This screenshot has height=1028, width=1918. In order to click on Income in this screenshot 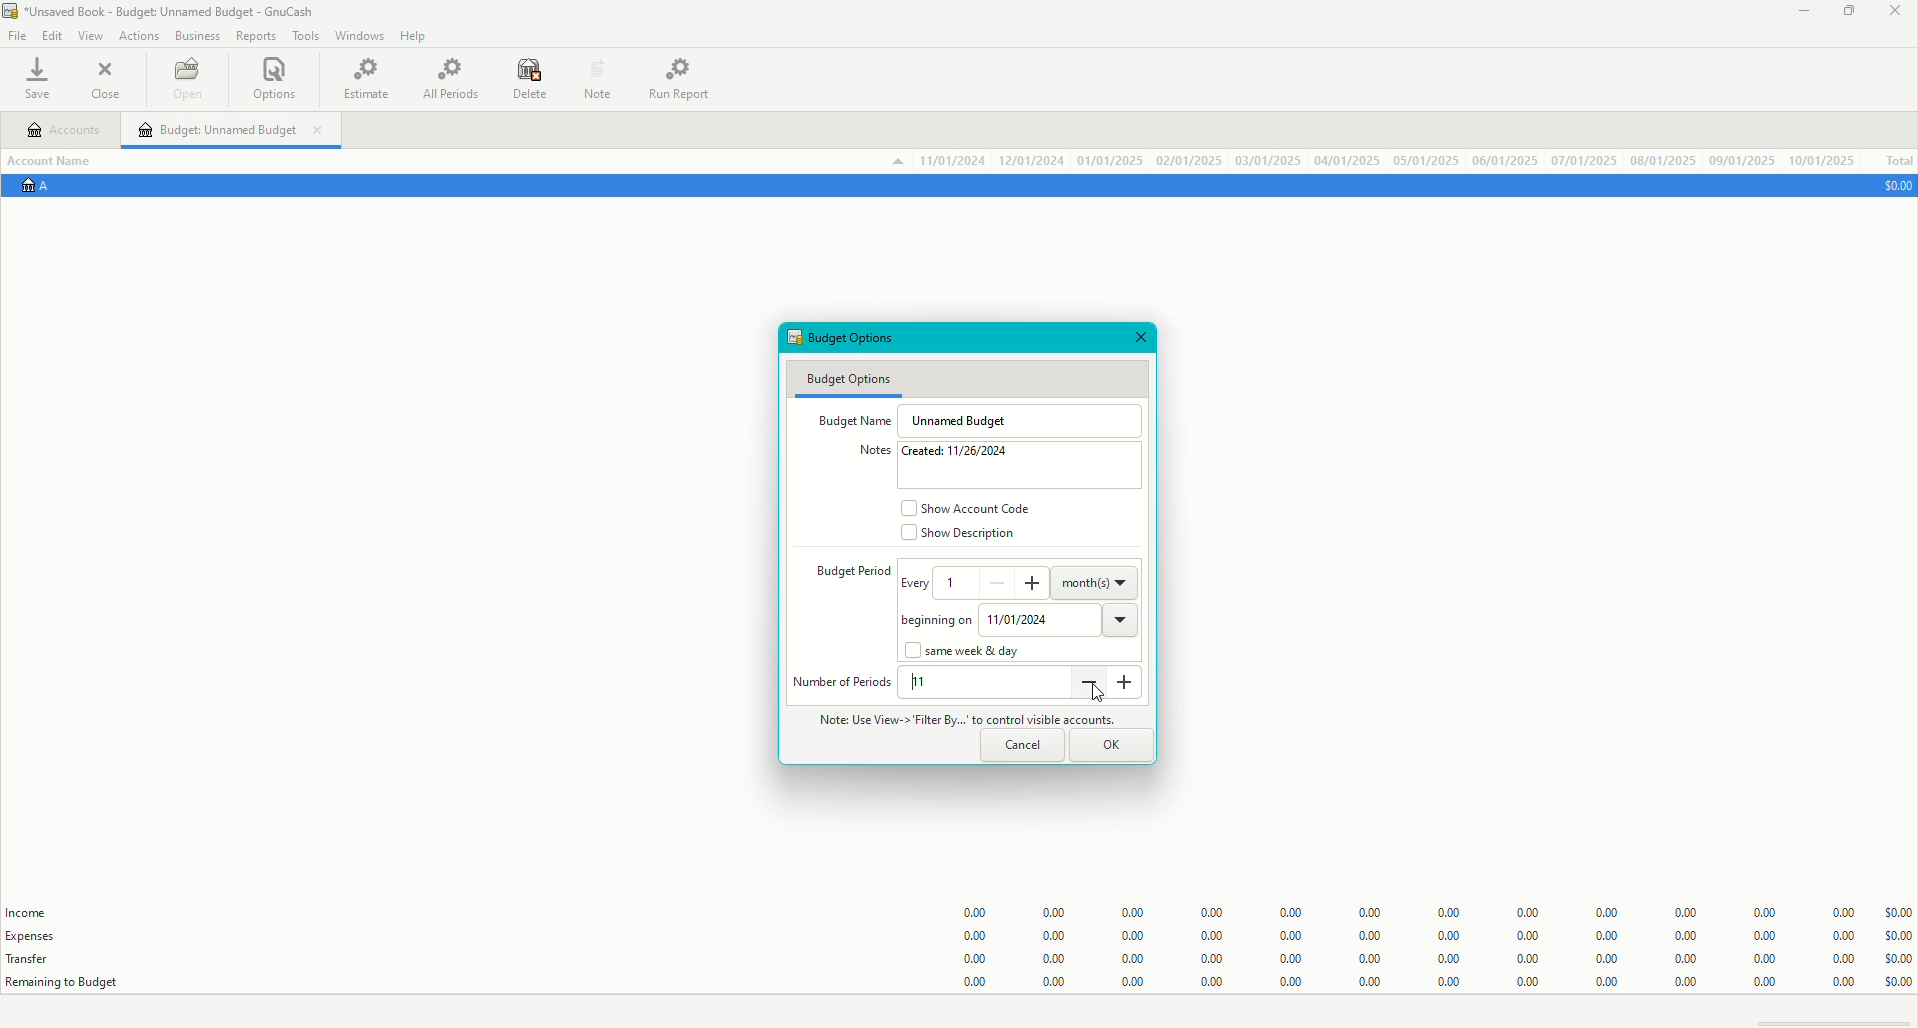, I will do `click(30, 913)`.